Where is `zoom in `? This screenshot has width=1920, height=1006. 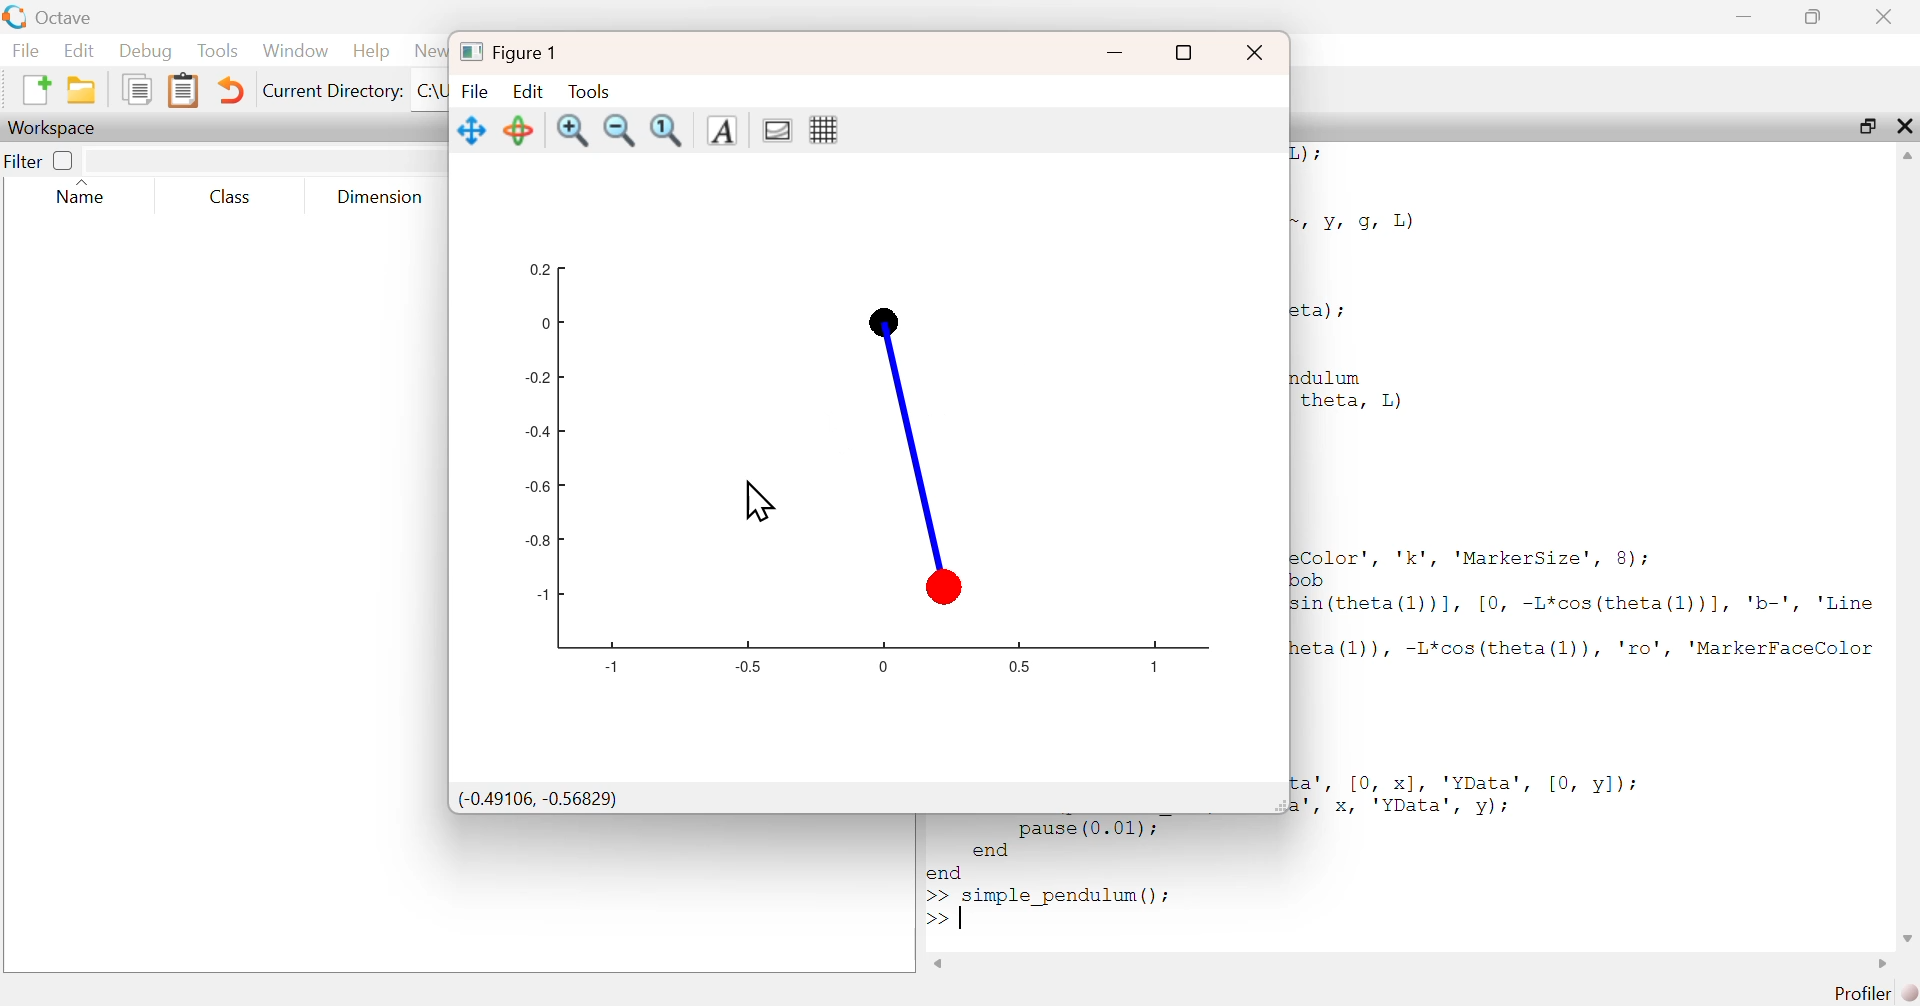
zoom in  is located at coordinates (570, 132).